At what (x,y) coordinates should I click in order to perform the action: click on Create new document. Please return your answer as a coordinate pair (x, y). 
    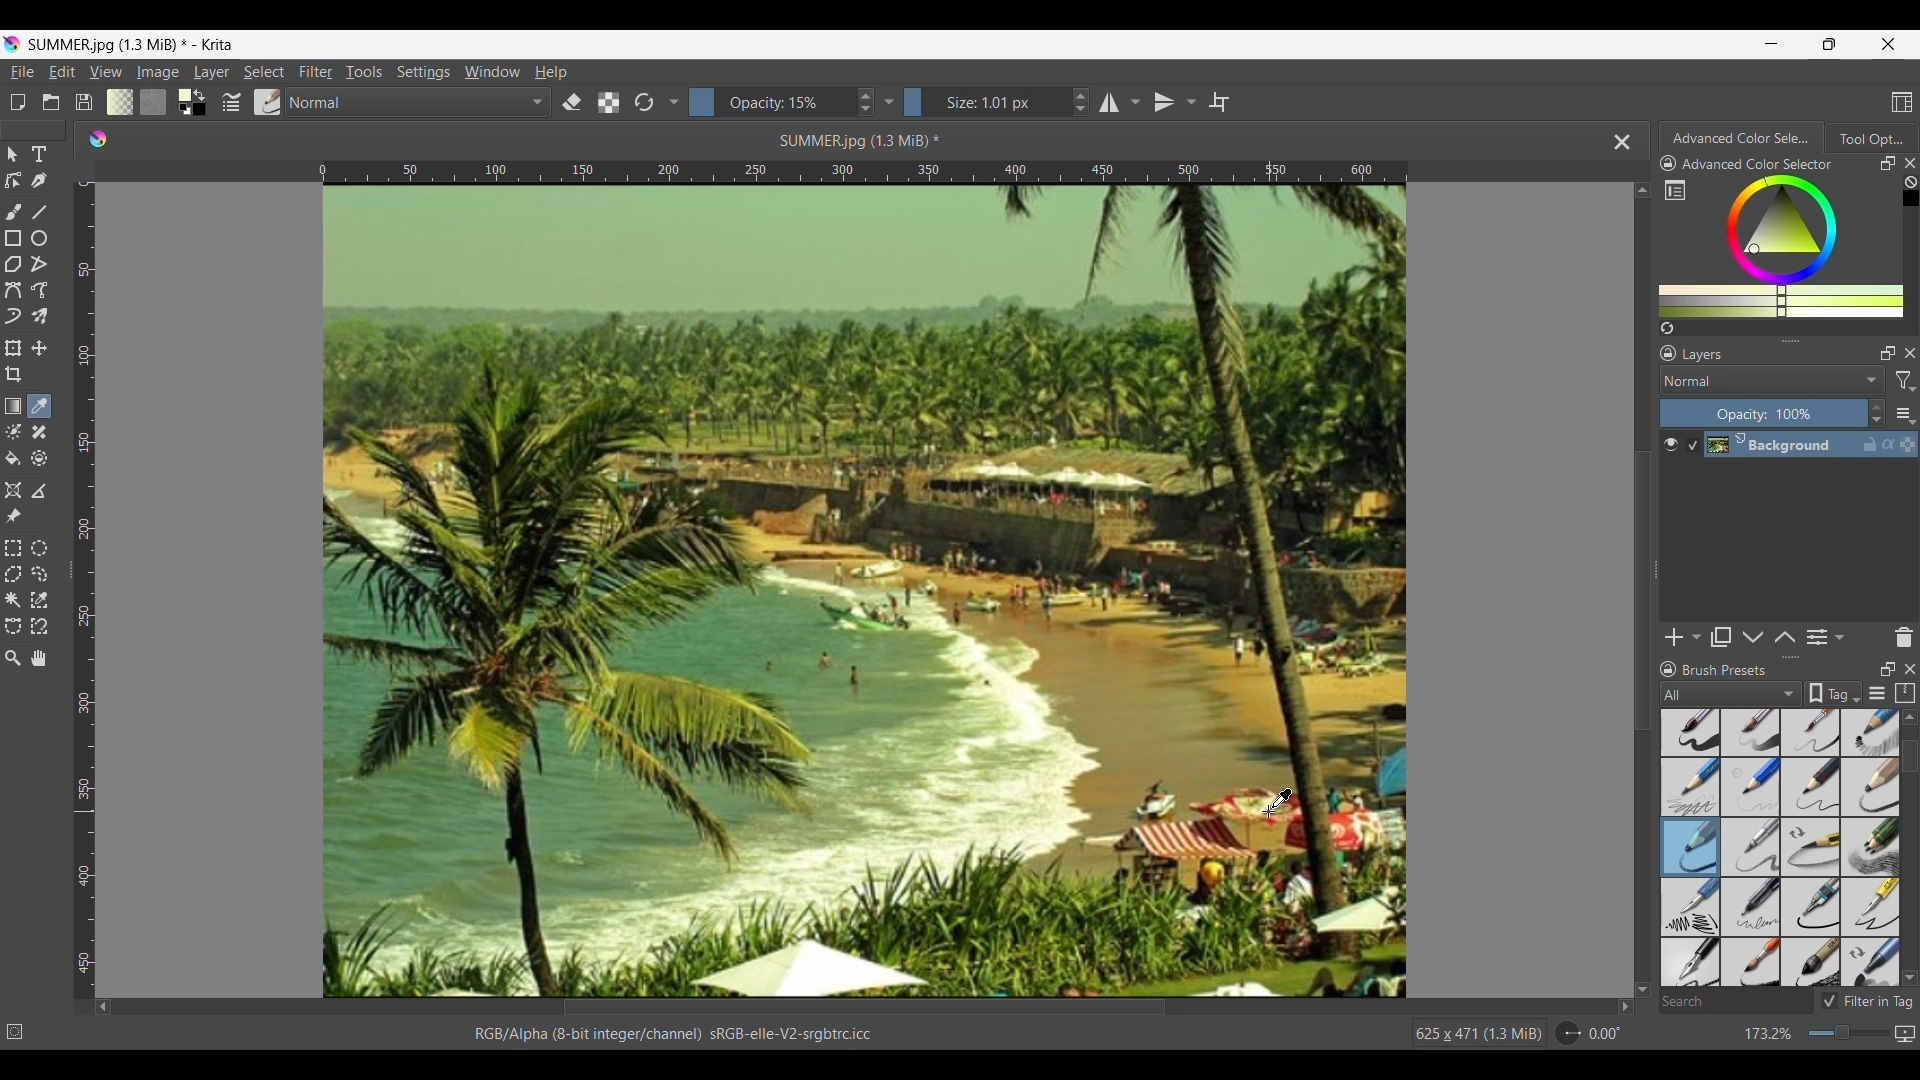
    Looking at the image, I should click on (17, 103).